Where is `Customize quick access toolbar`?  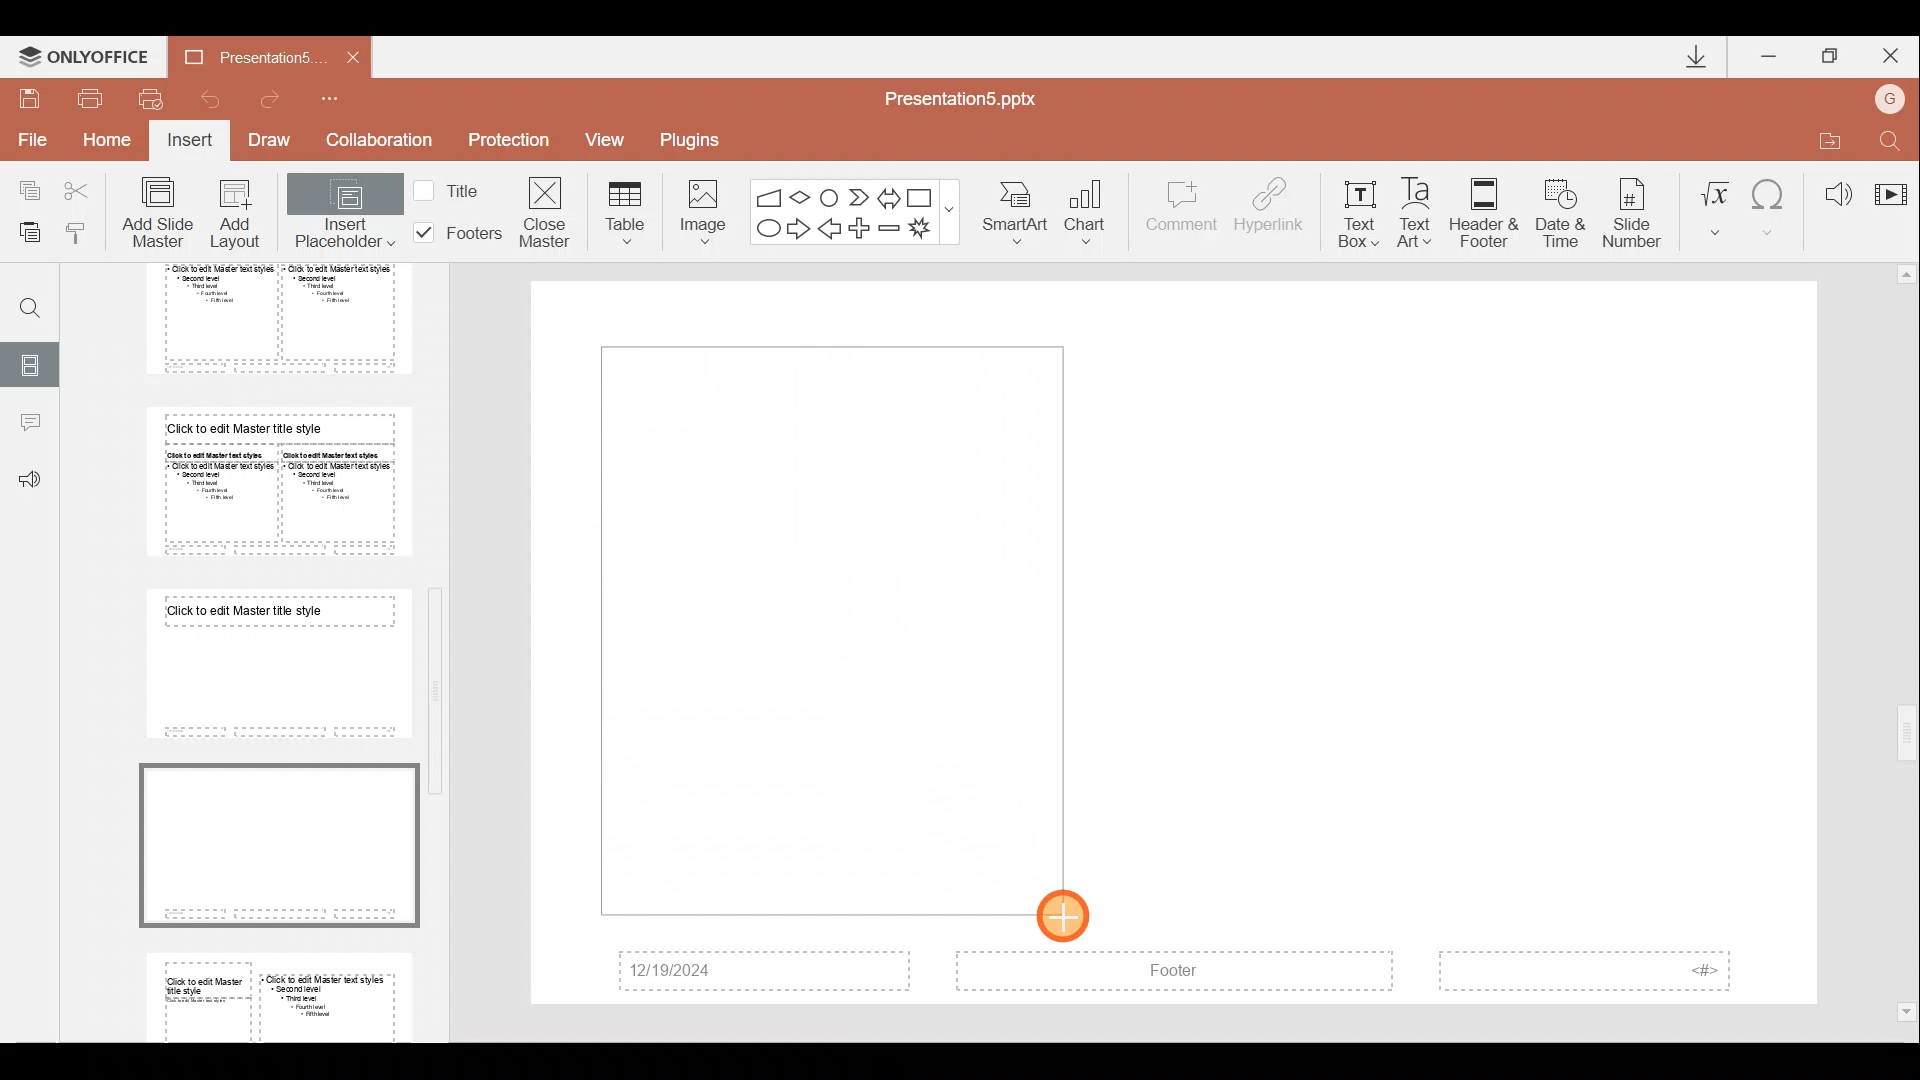 Customize quick access toolbar is located at coordinates (343, 98).